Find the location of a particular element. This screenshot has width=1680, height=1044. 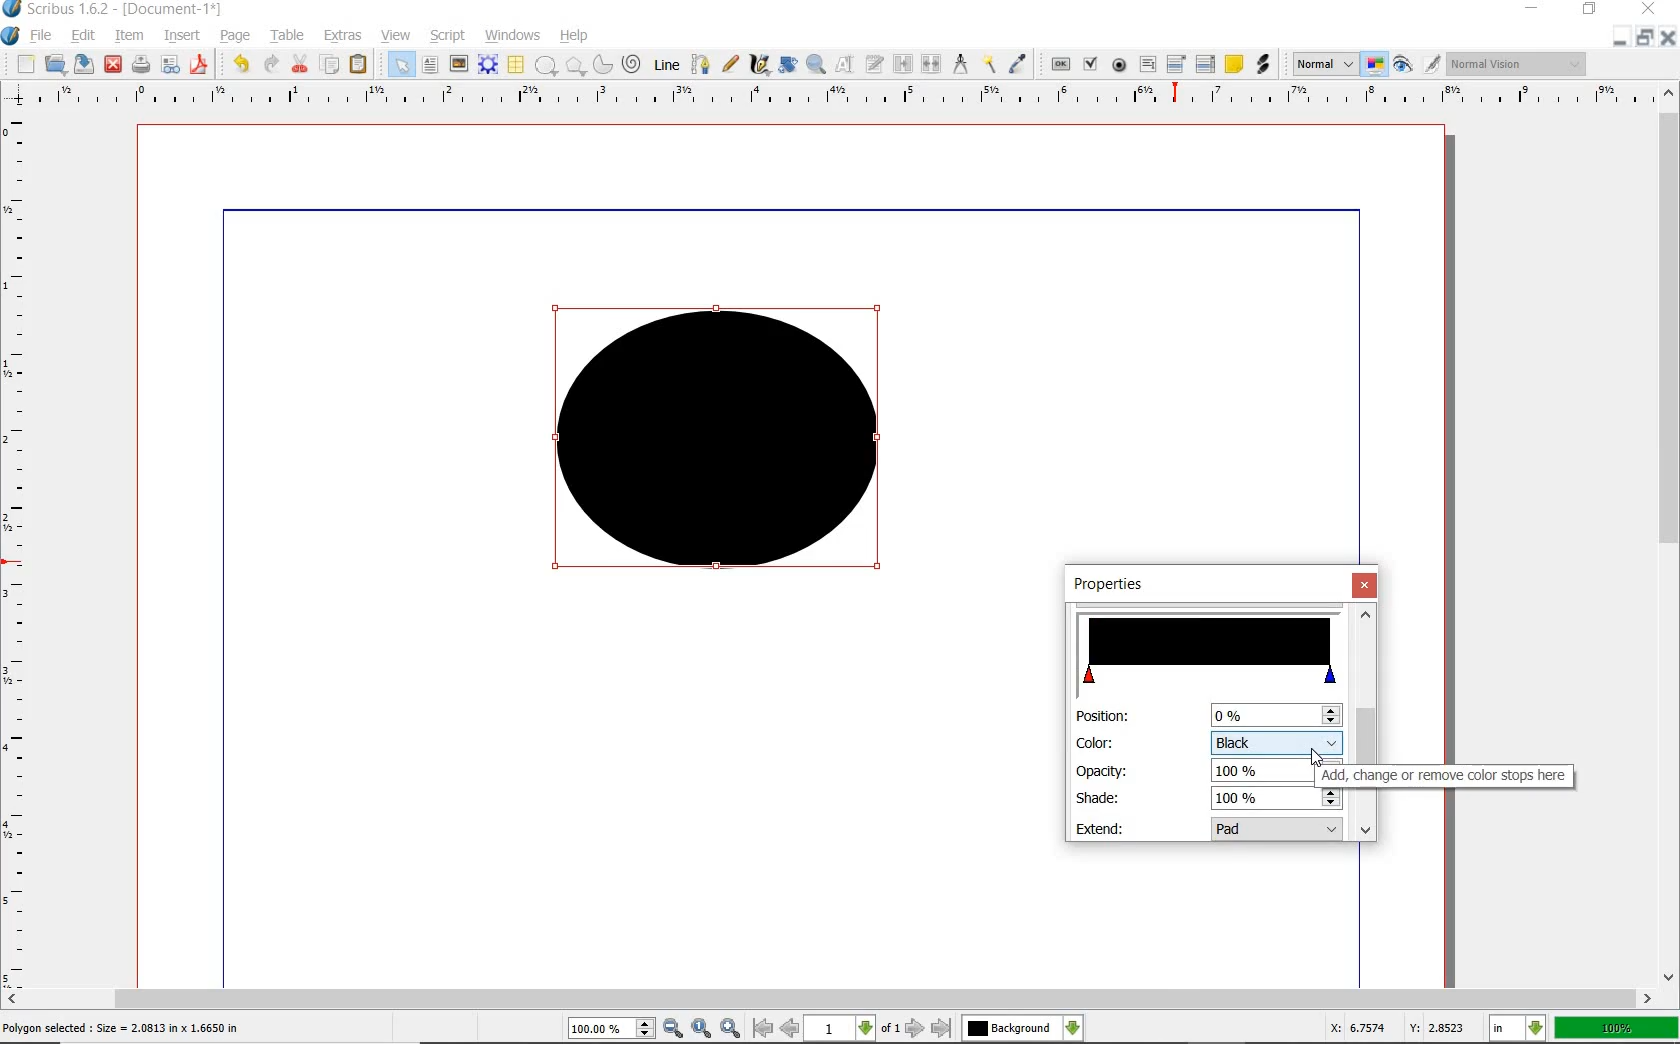

SELECT THE IMAGE PREVIEW QUALITY is located at coordinates (1325, 64).